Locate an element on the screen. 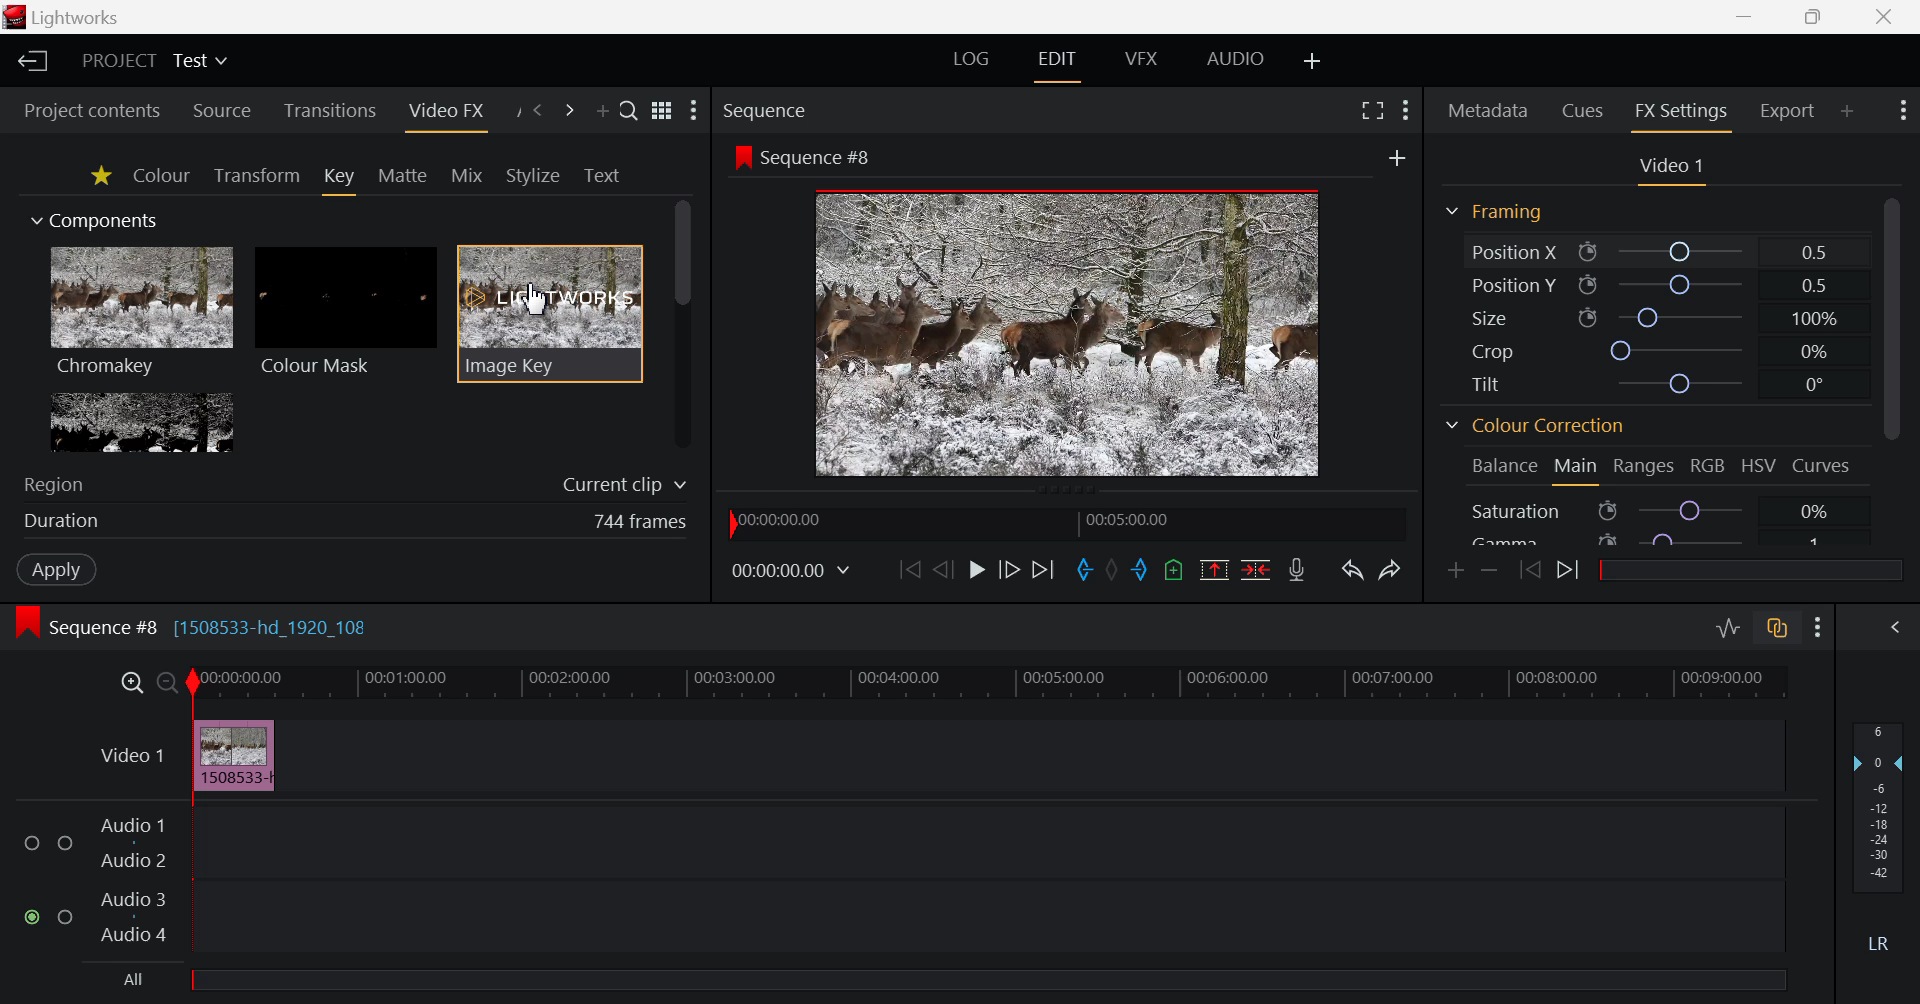  Position Y is located at coordinates (1683, 287).